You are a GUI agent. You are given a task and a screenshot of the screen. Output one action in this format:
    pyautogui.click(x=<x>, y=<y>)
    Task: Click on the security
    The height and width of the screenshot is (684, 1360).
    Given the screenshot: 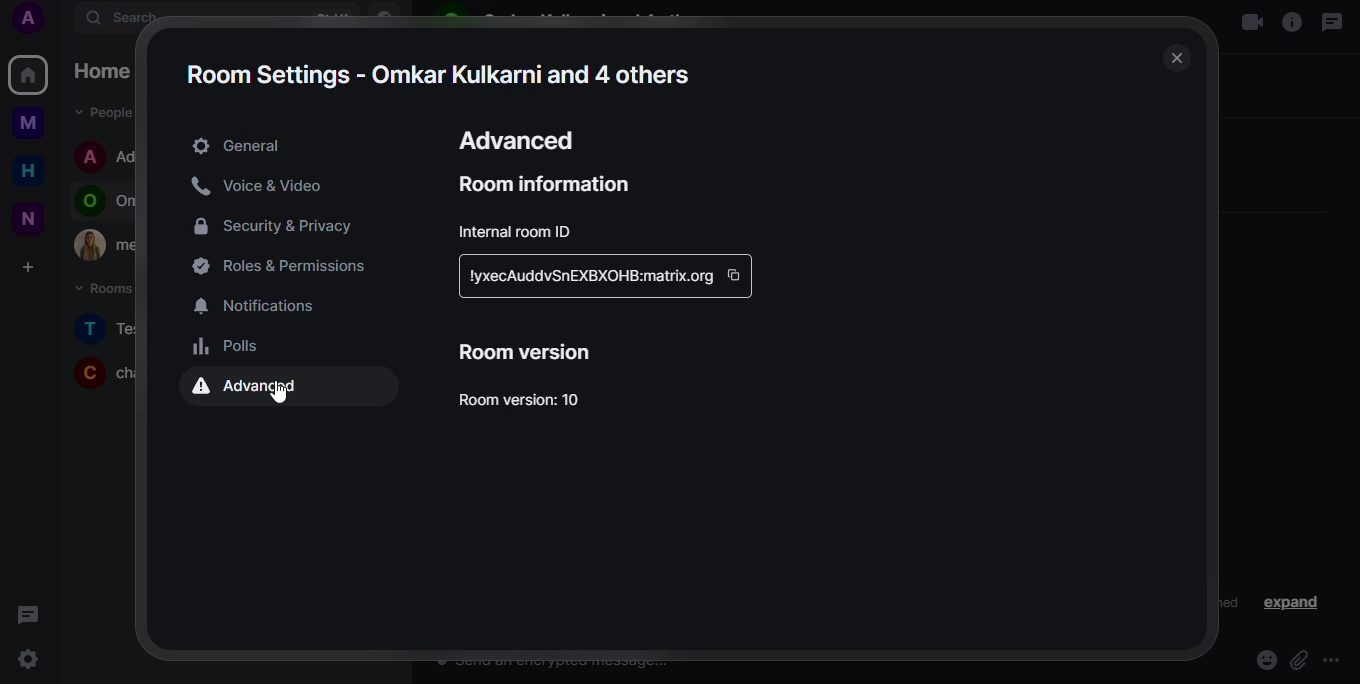 What is the action you would take?
    pyautogui.click(x=284, y=225)
    